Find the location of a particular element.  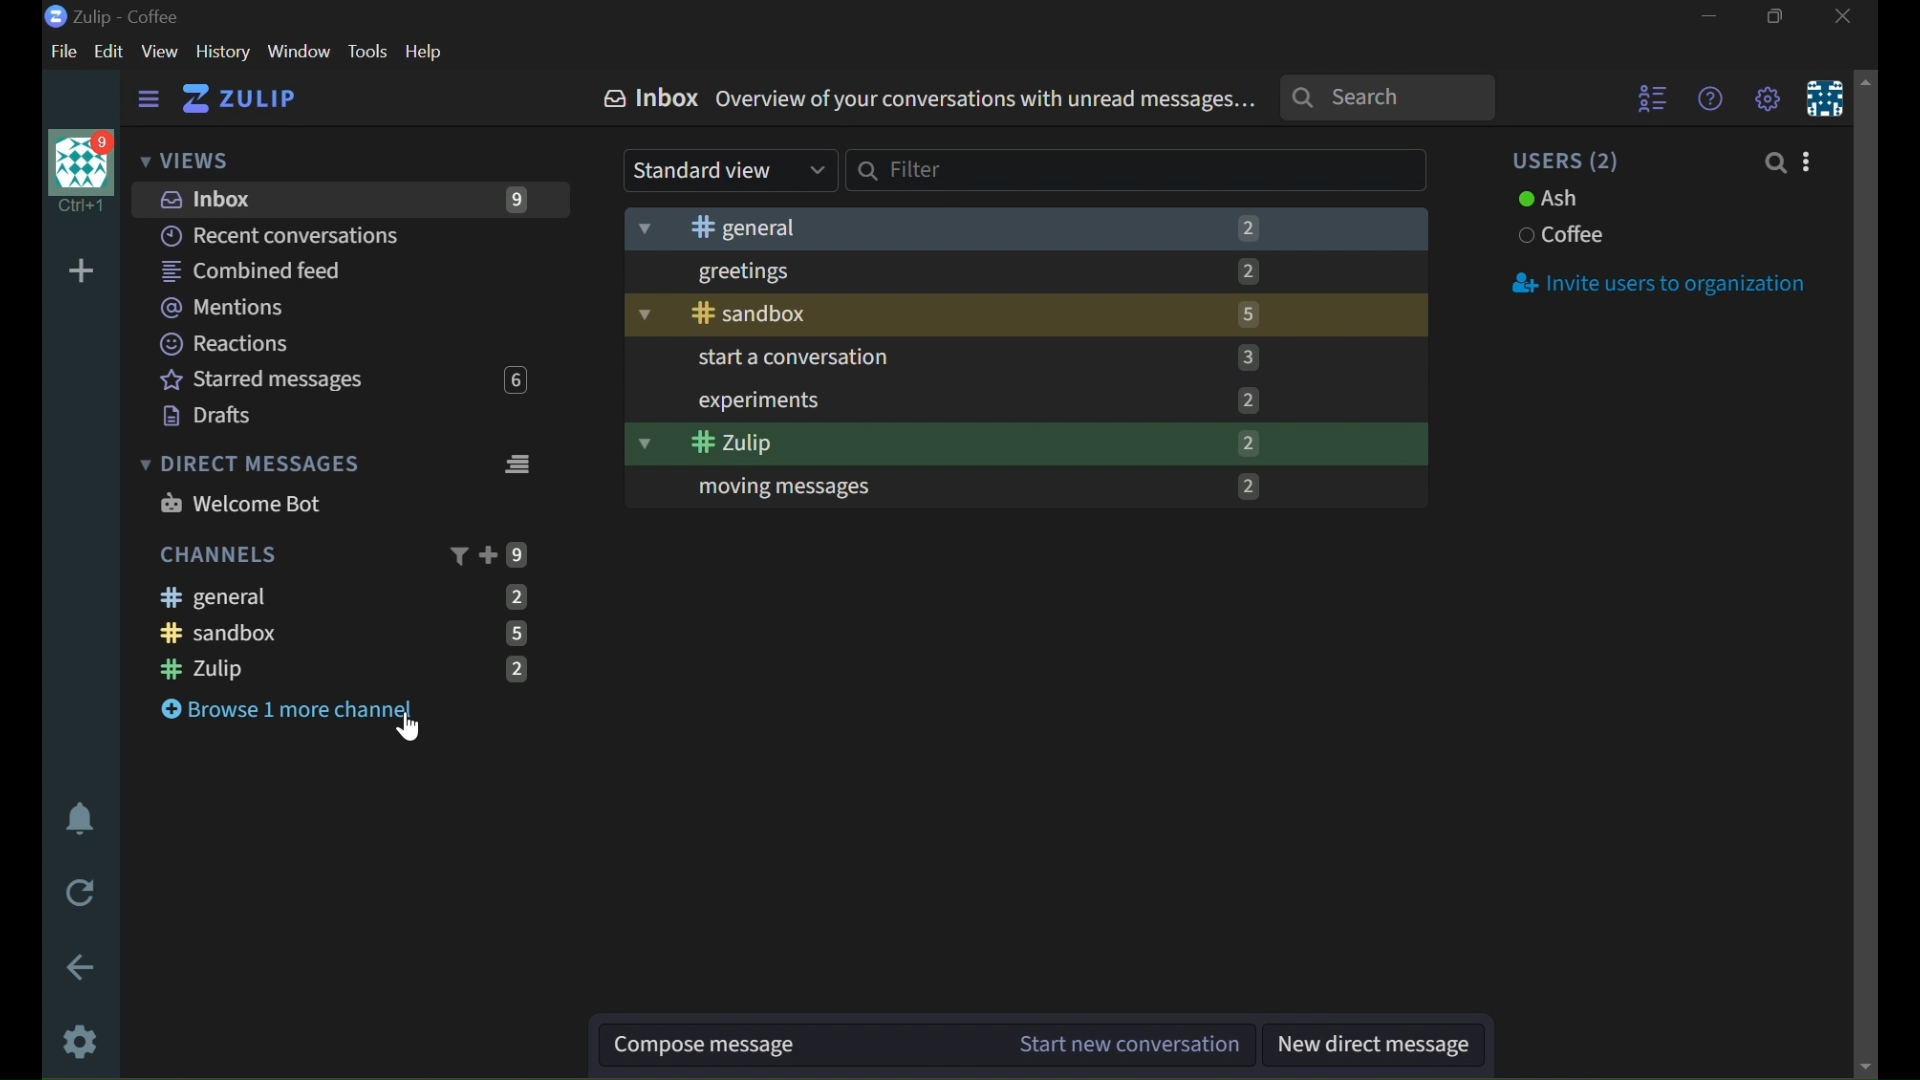

INVITE USERS is located at coordinates (1807, 161).